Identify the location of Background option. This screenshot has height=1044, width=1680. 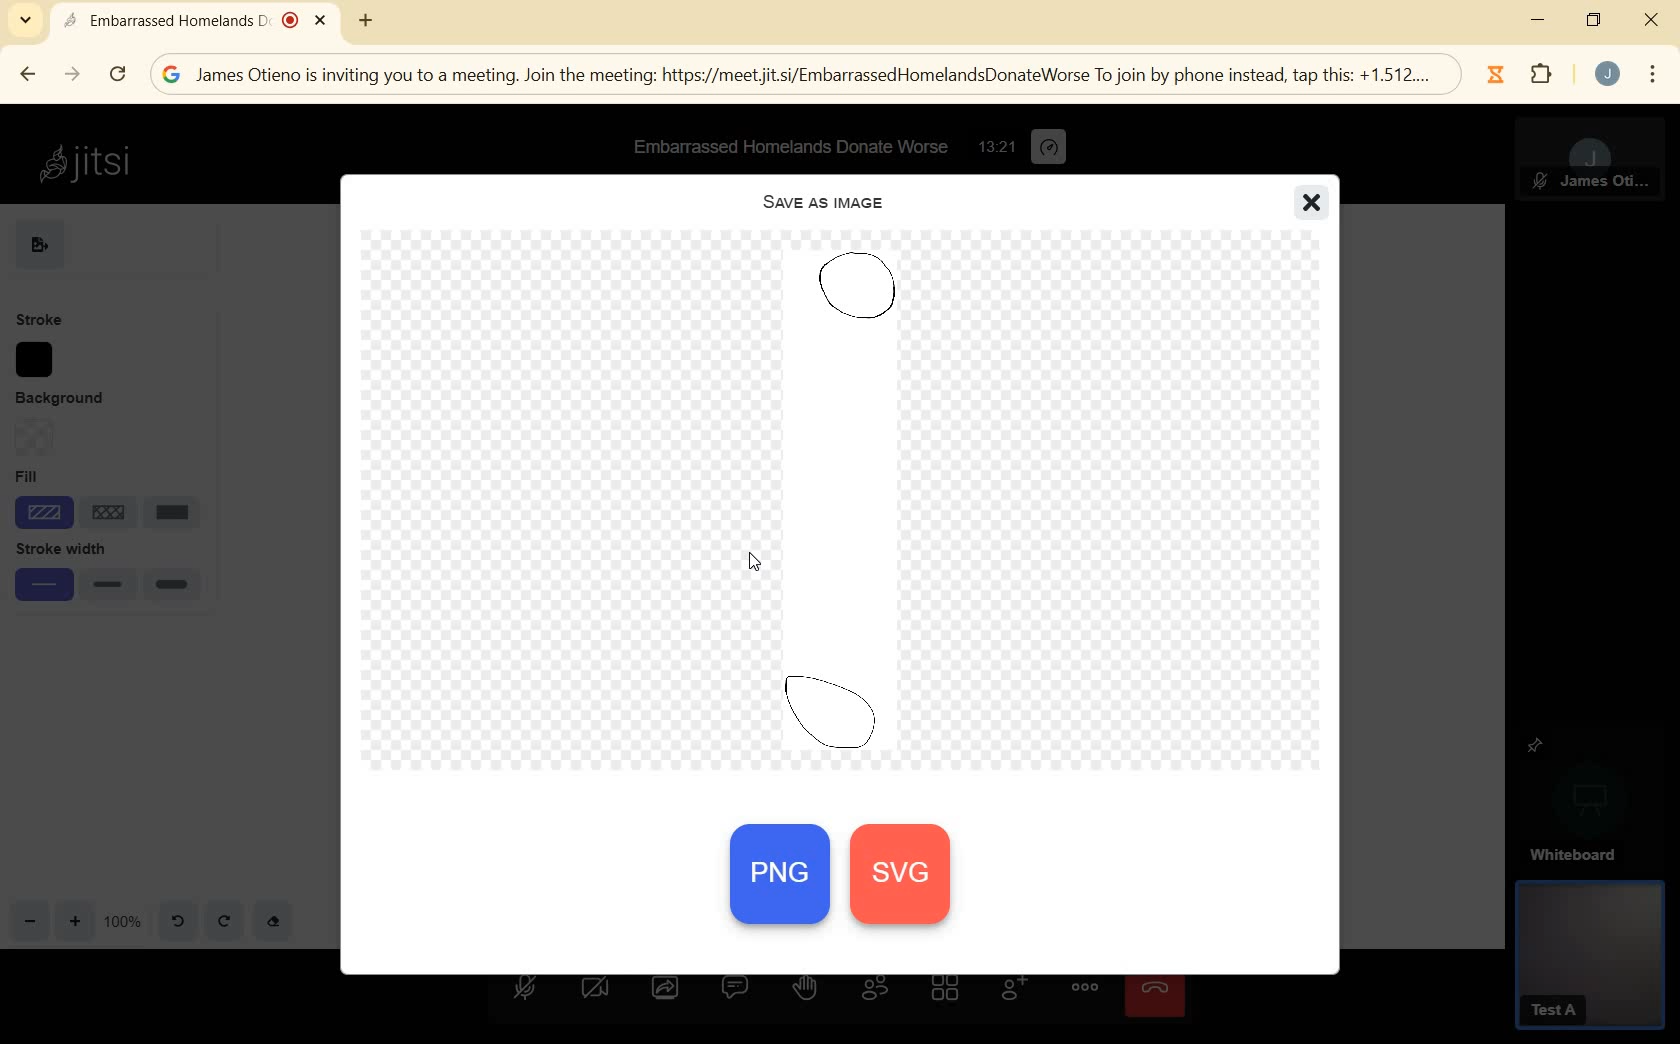
(36, 439).